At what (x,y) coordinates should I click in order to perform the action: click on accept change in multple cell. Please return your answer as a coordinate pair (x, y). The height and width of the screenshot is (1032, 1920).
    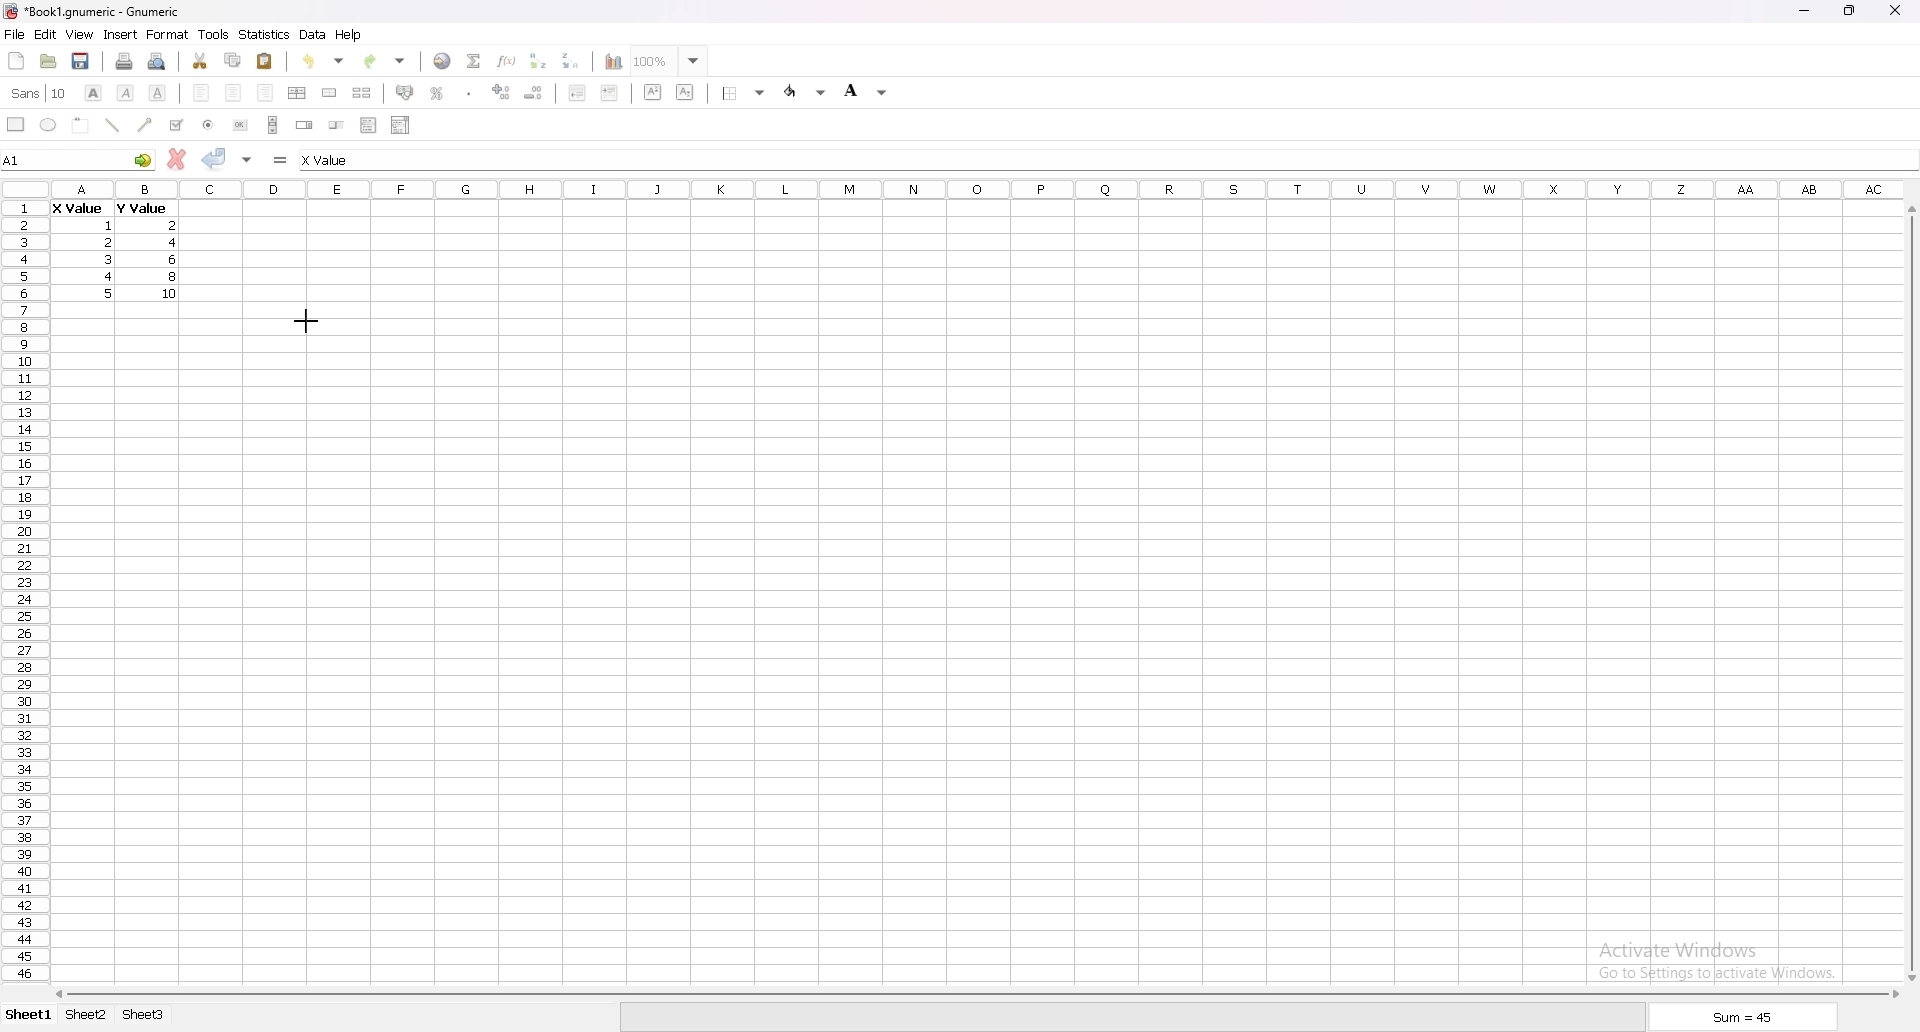
    Looking at the image, I should click on (249, 158).